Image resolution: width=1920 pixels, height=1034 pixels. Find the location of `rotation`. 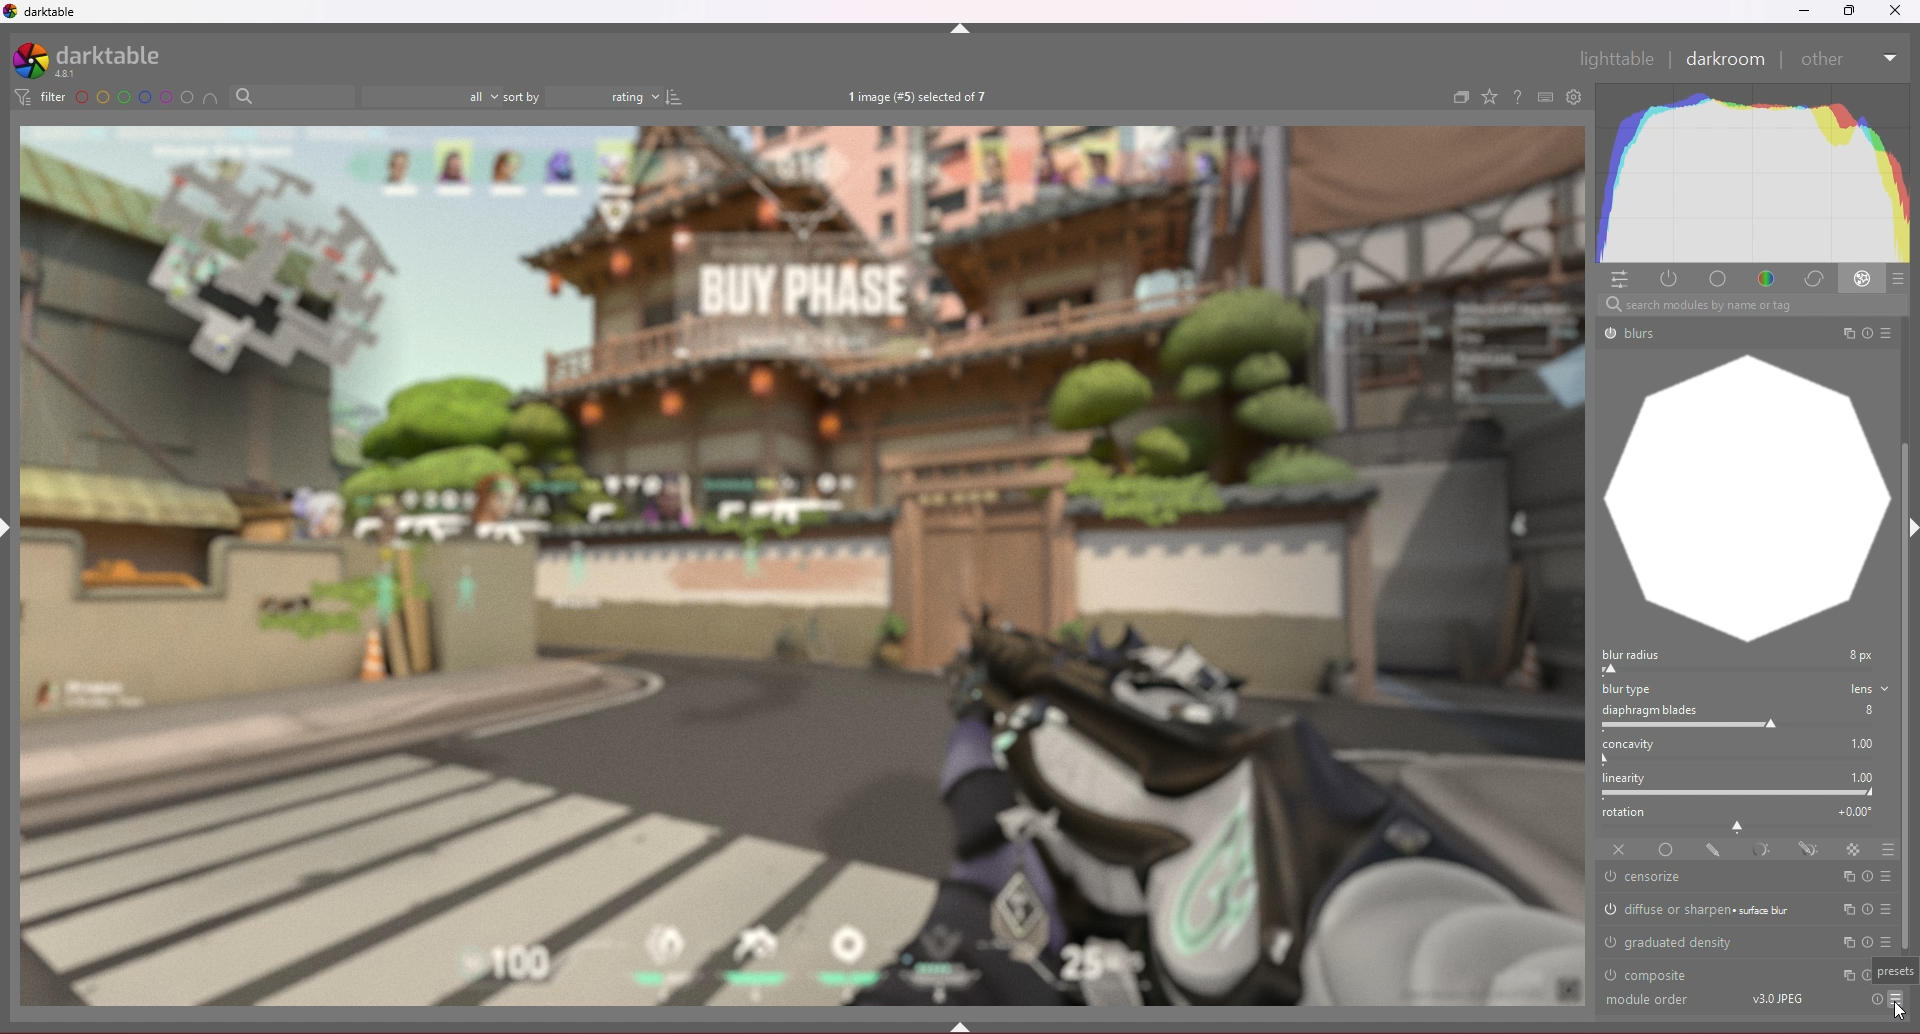

rotation is located at coordinates (1747, 818).